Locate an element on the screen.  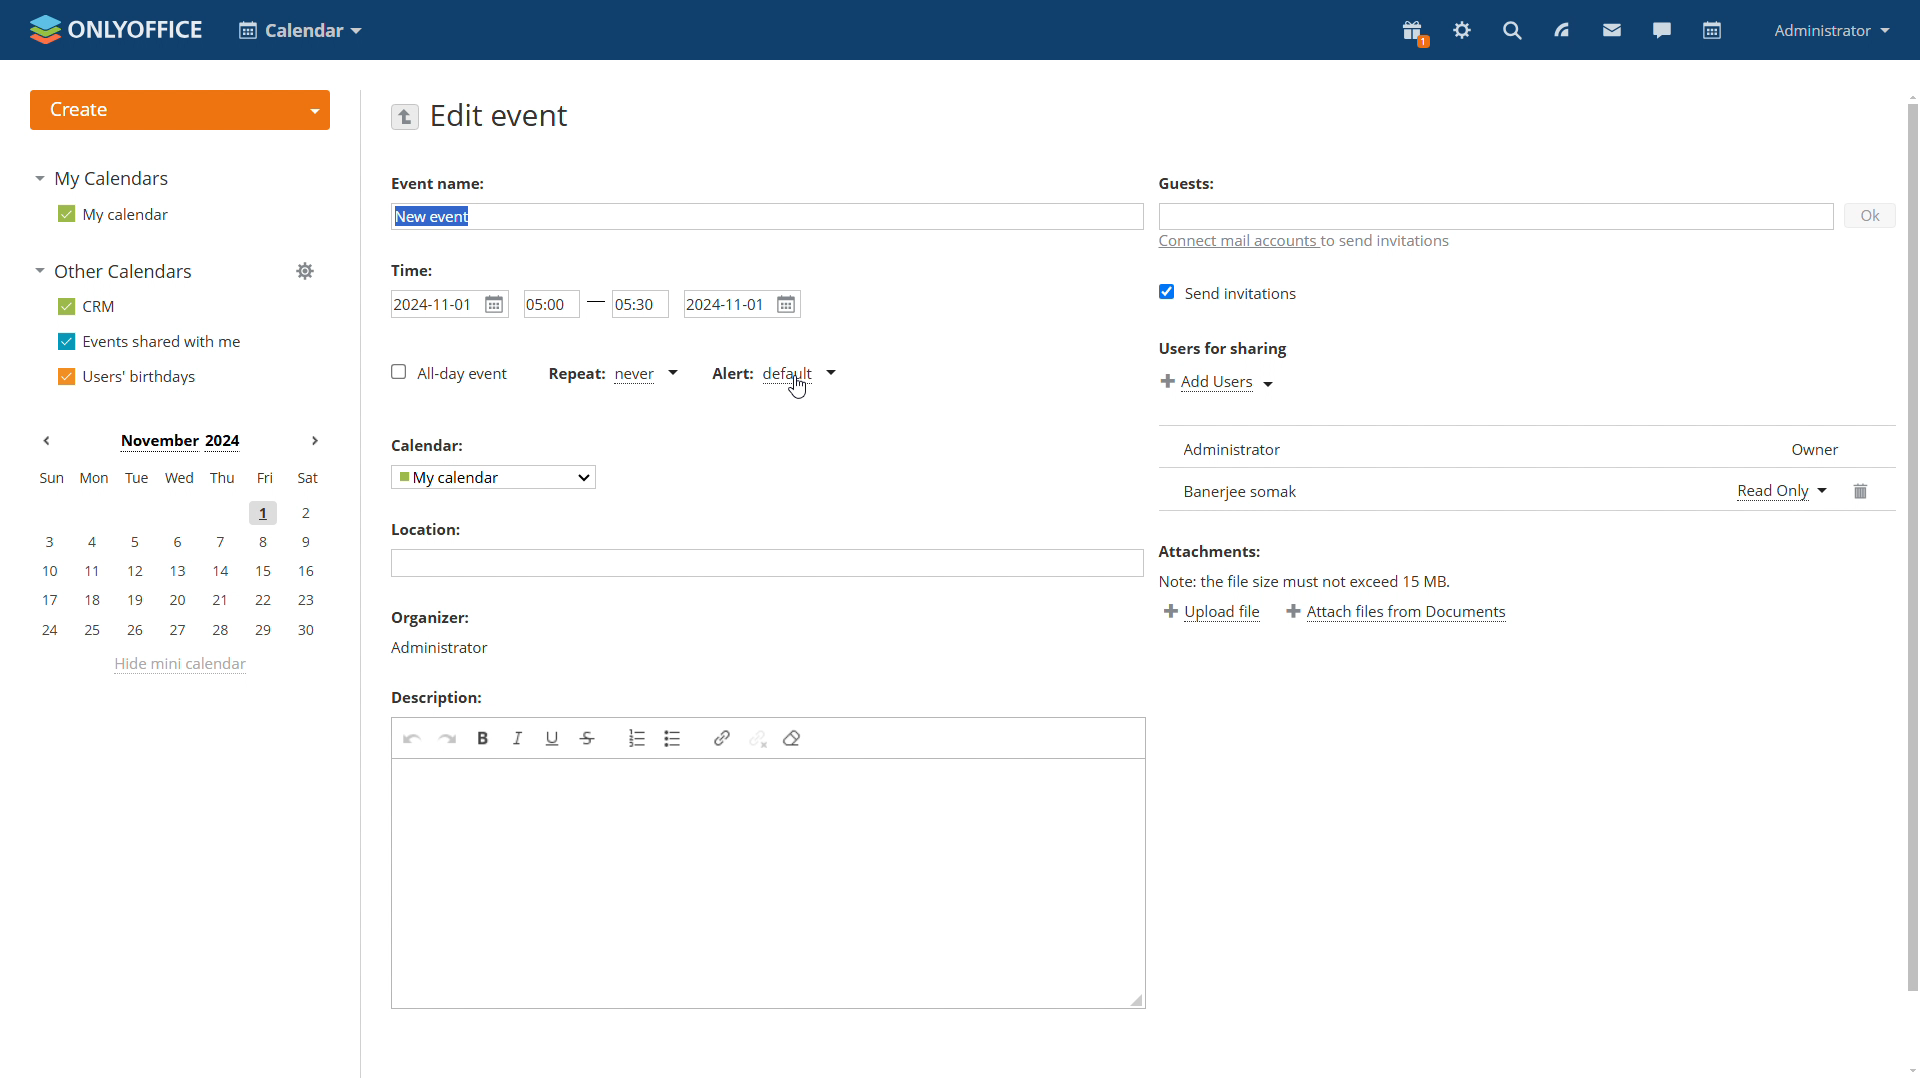
attach files from documents is located at coordinates (1397, 612).